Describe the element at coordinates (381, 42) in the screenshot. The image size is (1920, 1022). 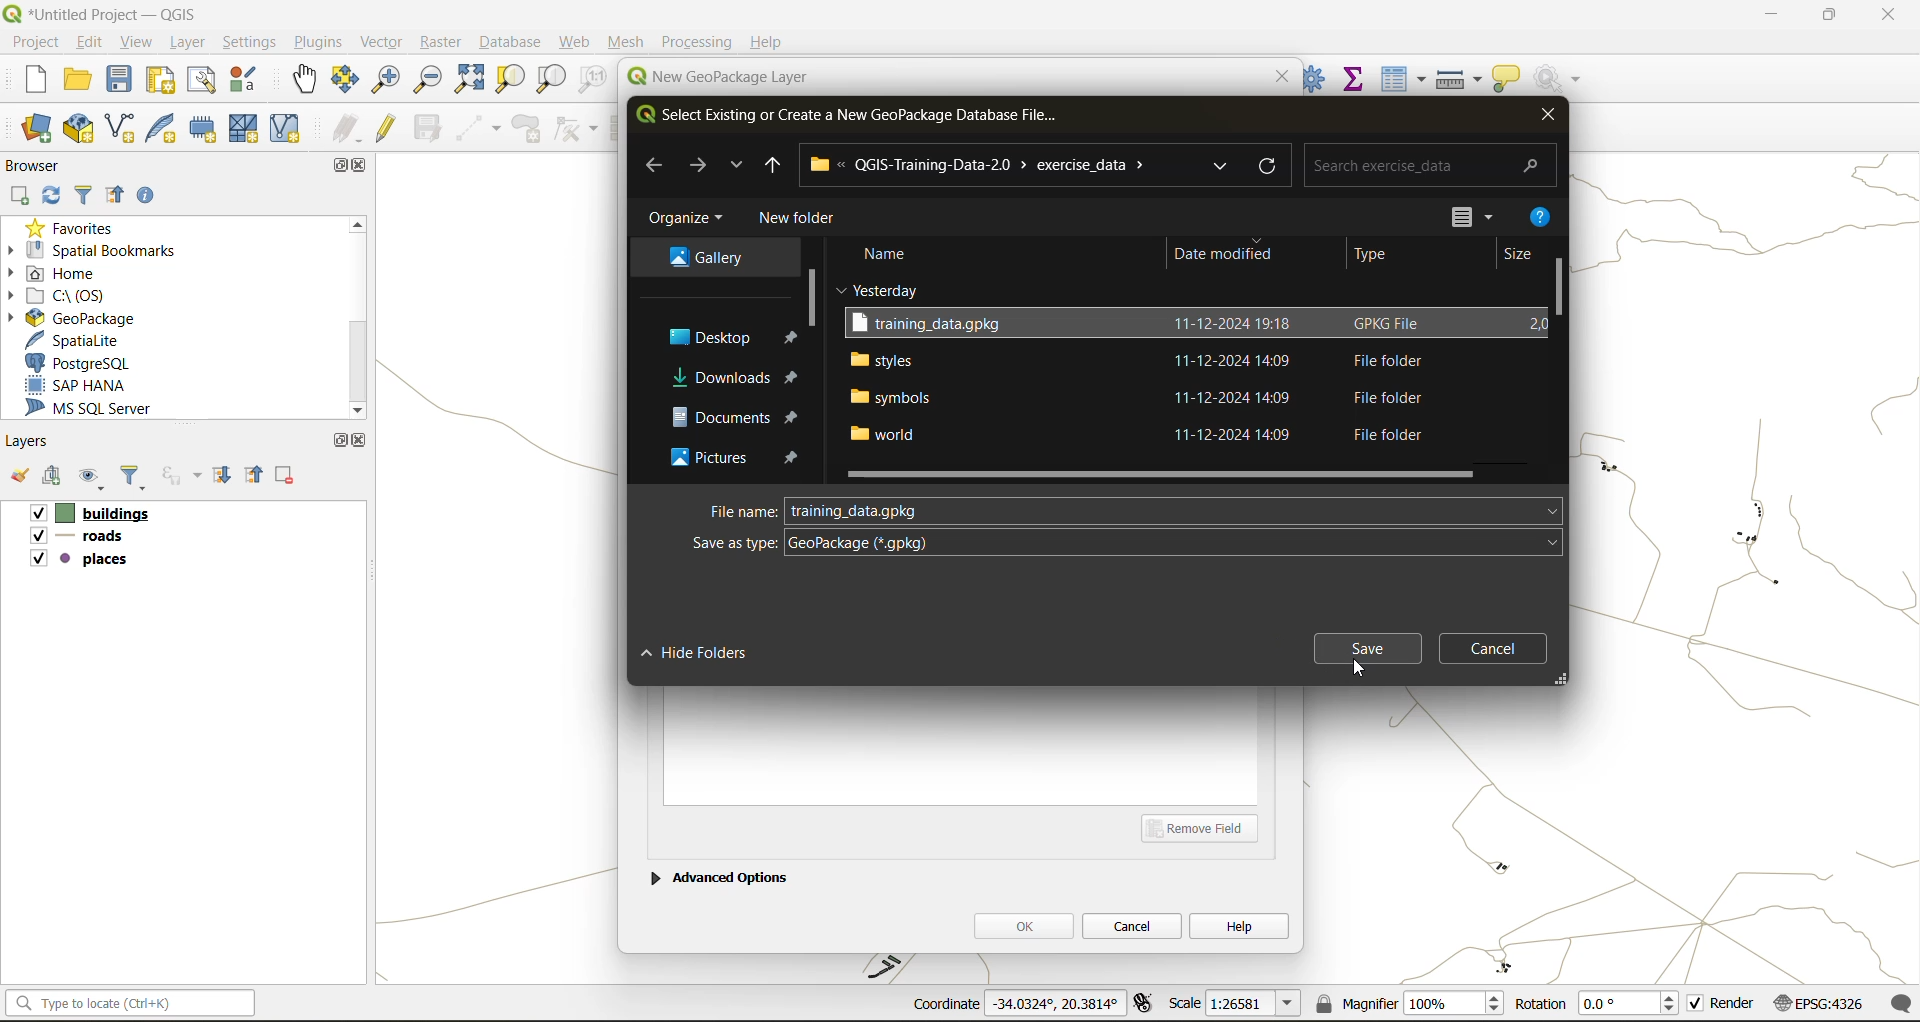
I see `vector` at that location.